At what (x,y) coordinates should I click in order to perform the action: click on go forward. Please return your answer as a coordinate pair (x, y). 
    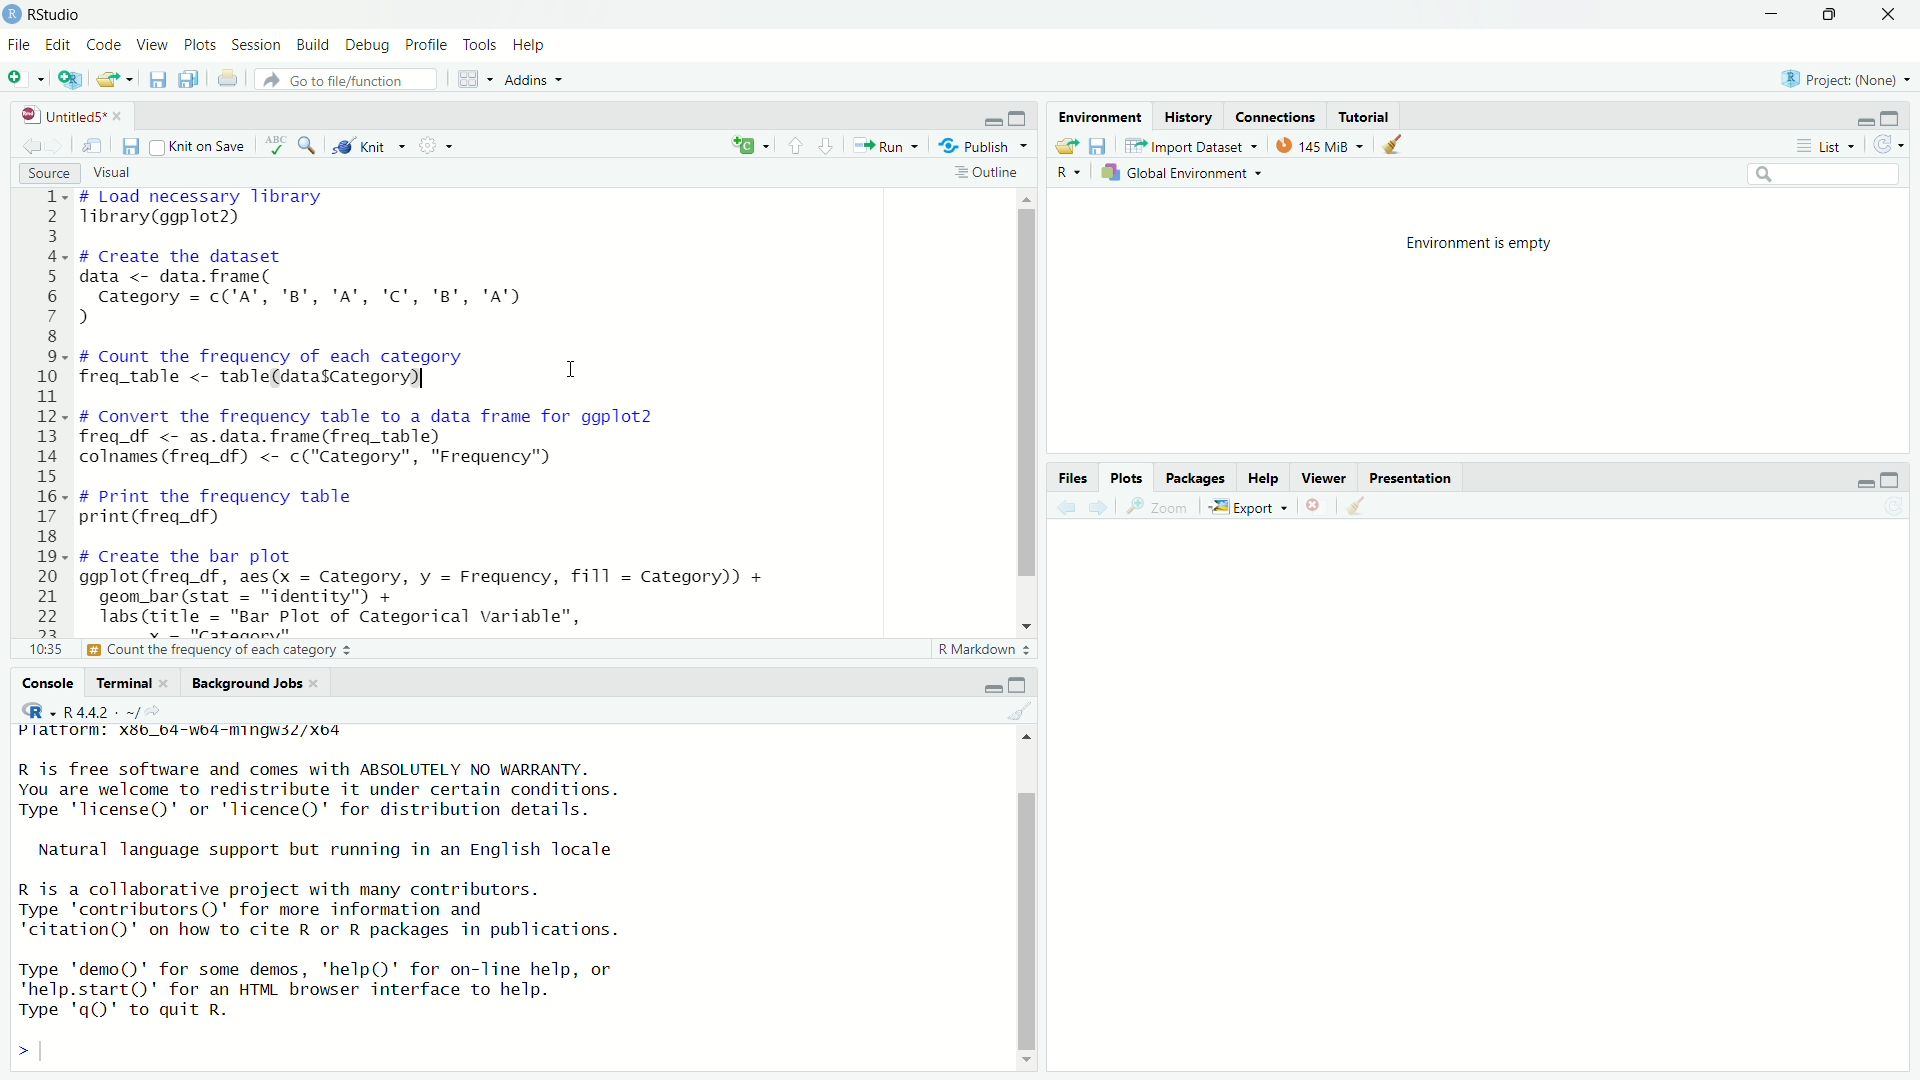
    Looking at the image, I should click on (58, 147).